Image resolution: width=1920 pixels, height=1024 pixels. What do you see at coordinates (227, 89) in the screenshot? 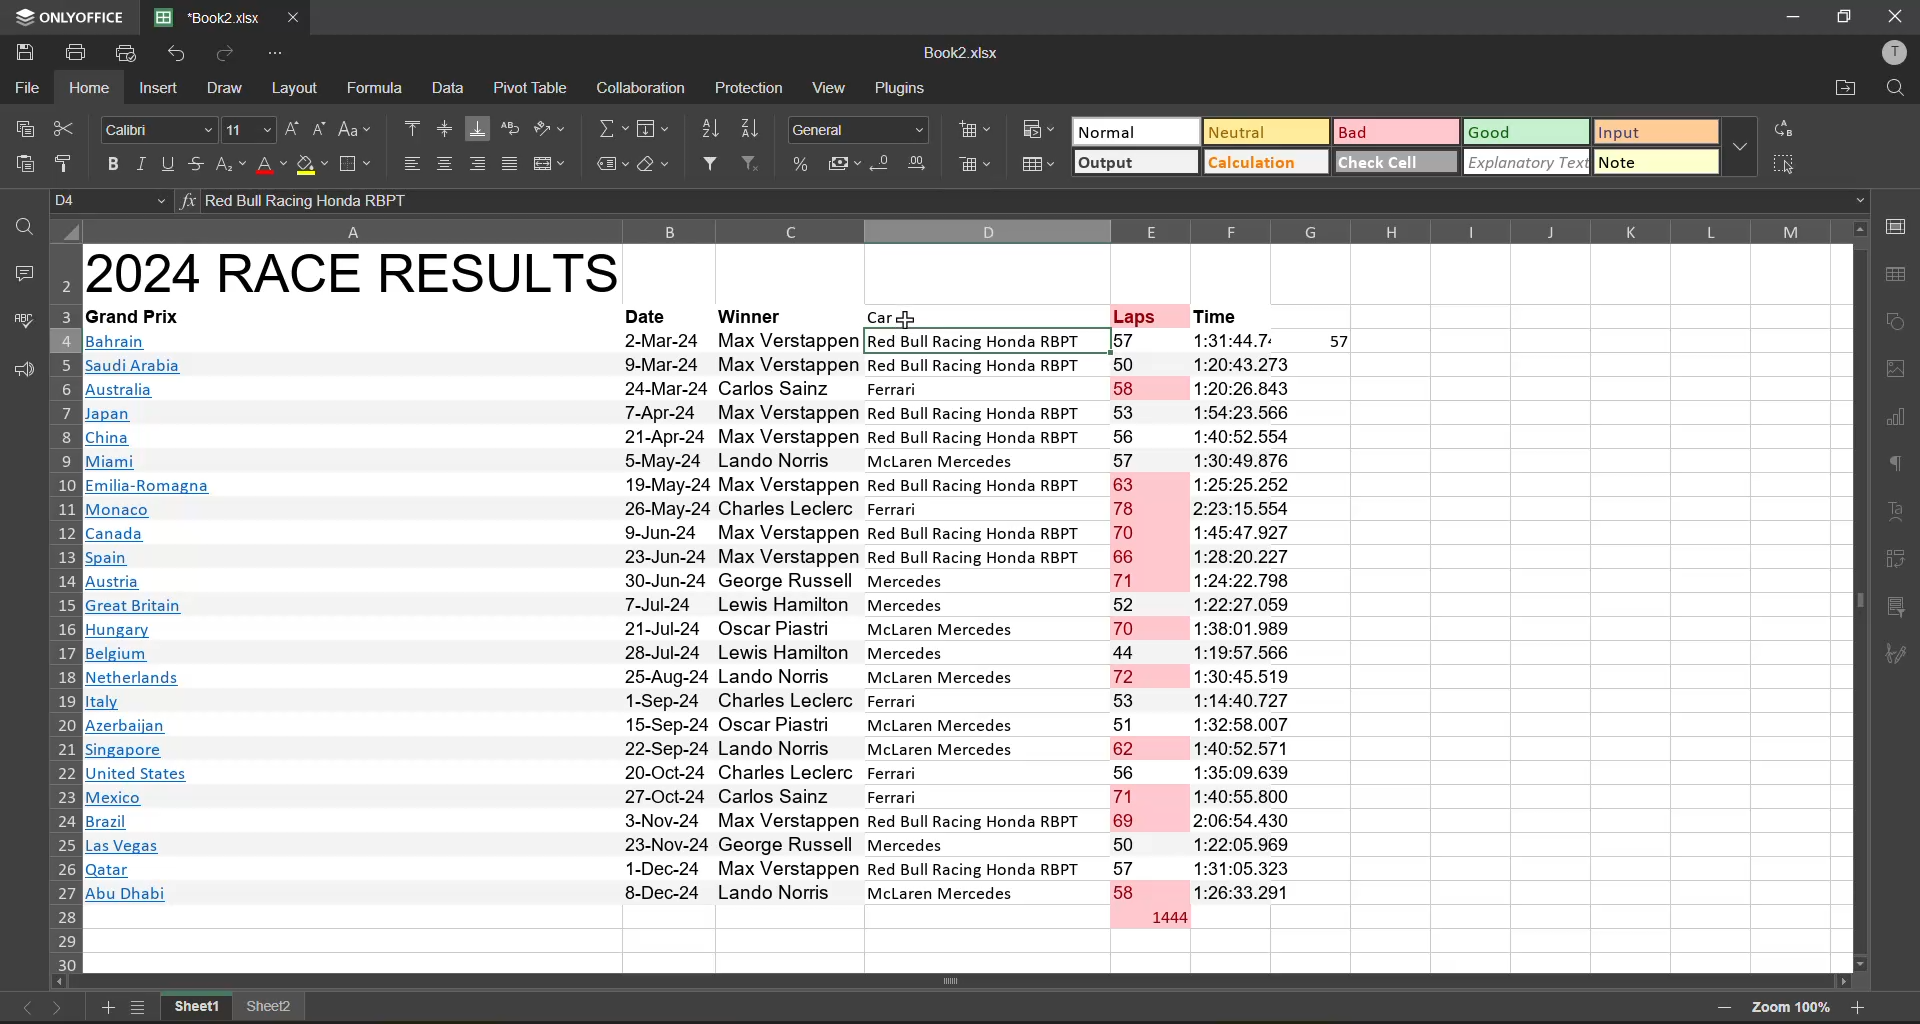
I see `draw` at bounding box center [227, 89].